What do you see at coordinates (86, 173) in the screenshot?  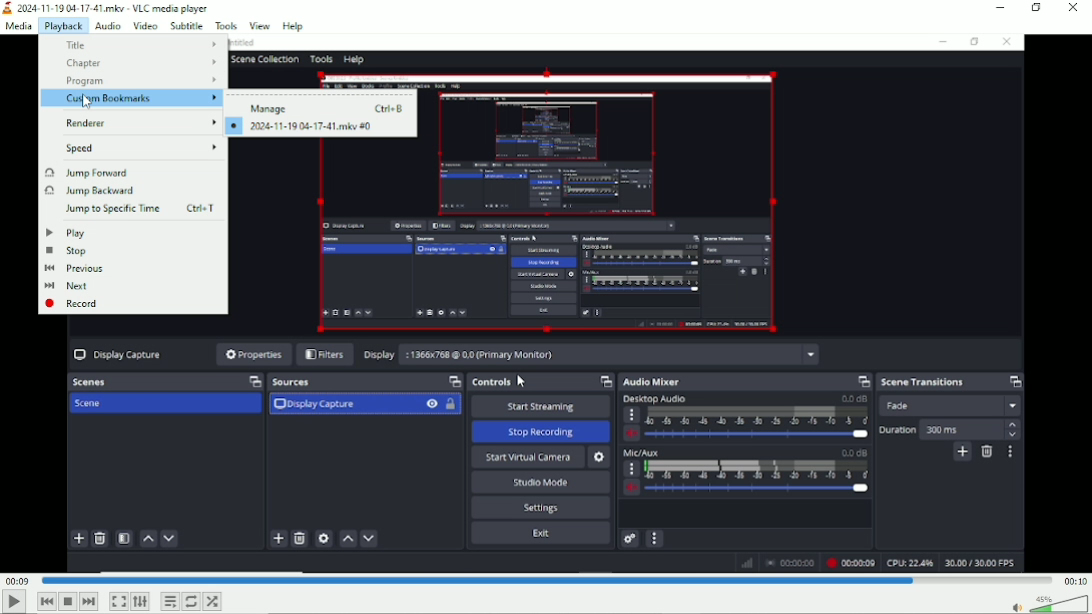 I see `Jump forward` at bounding box center [86, 173].